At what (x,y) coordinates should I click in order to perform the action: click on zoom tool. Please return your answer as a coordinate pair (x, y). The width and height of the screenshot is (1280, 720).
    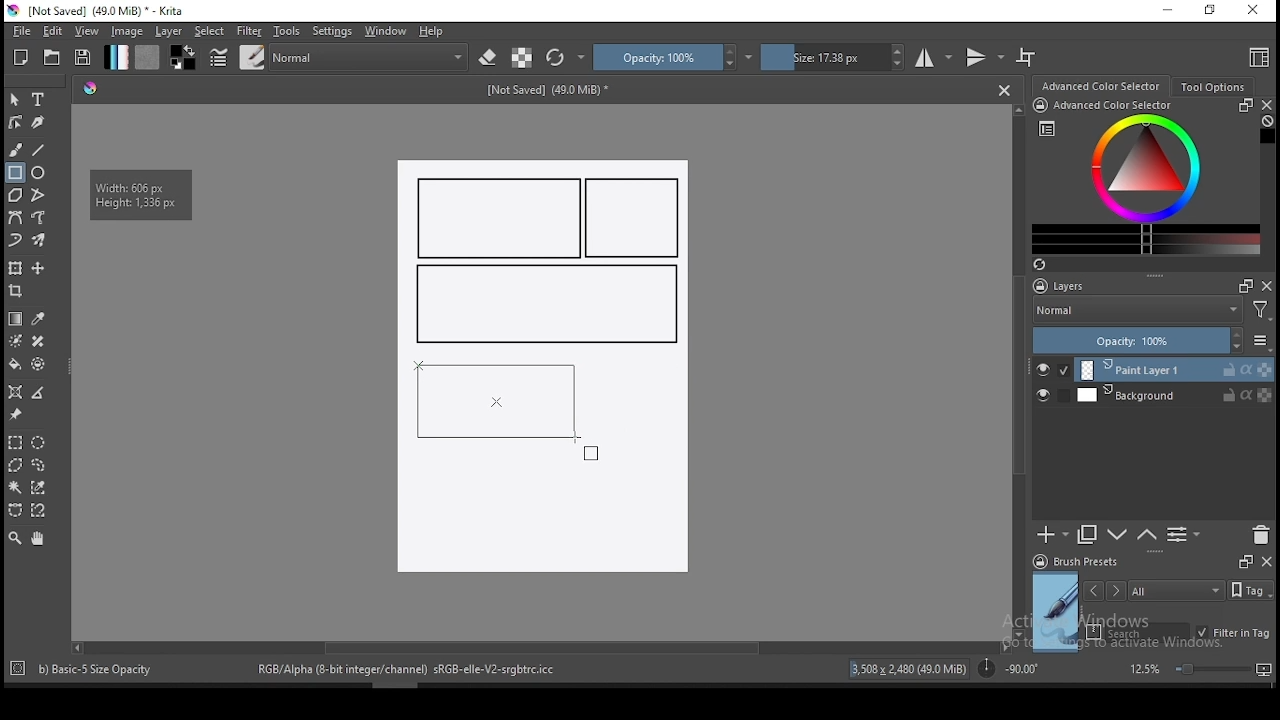
    Looking at the image, I should click on (15, 537).